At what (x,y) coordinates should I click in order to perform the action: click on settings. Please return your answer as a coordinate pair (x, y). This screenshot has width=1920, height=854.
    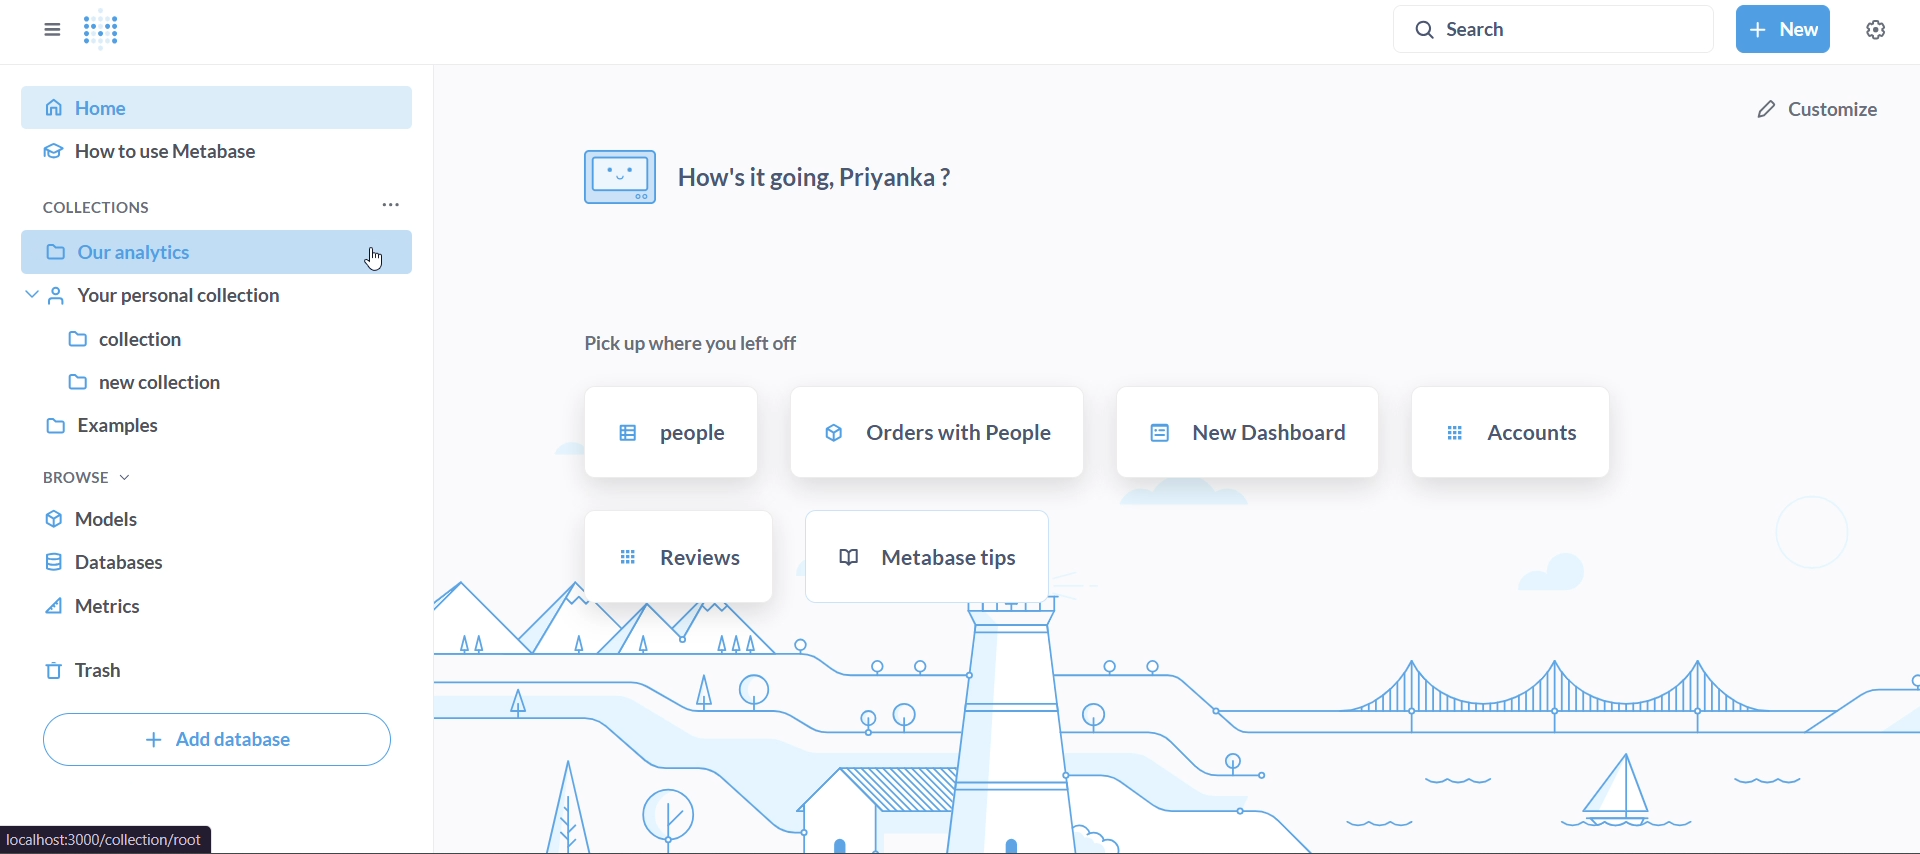
    Looking at the image, I should click on (1876, 26).